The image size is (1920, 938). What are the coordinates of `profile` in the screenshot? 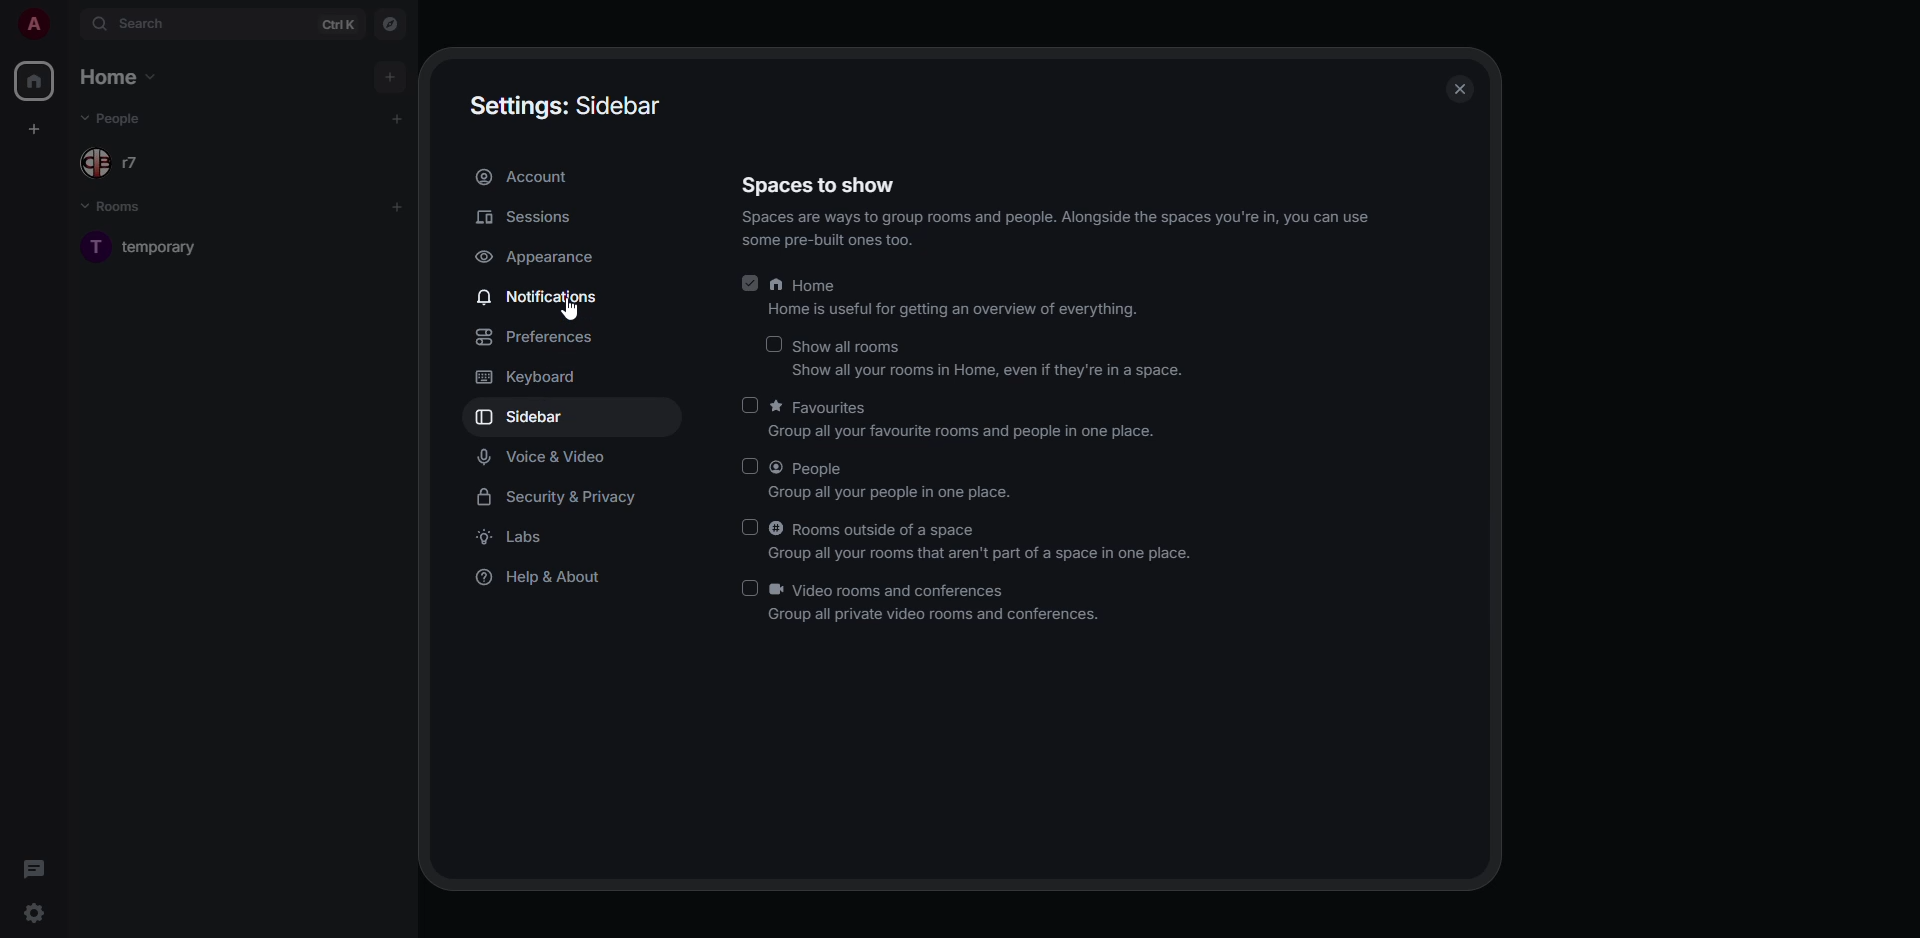 It's located at (33, 23).